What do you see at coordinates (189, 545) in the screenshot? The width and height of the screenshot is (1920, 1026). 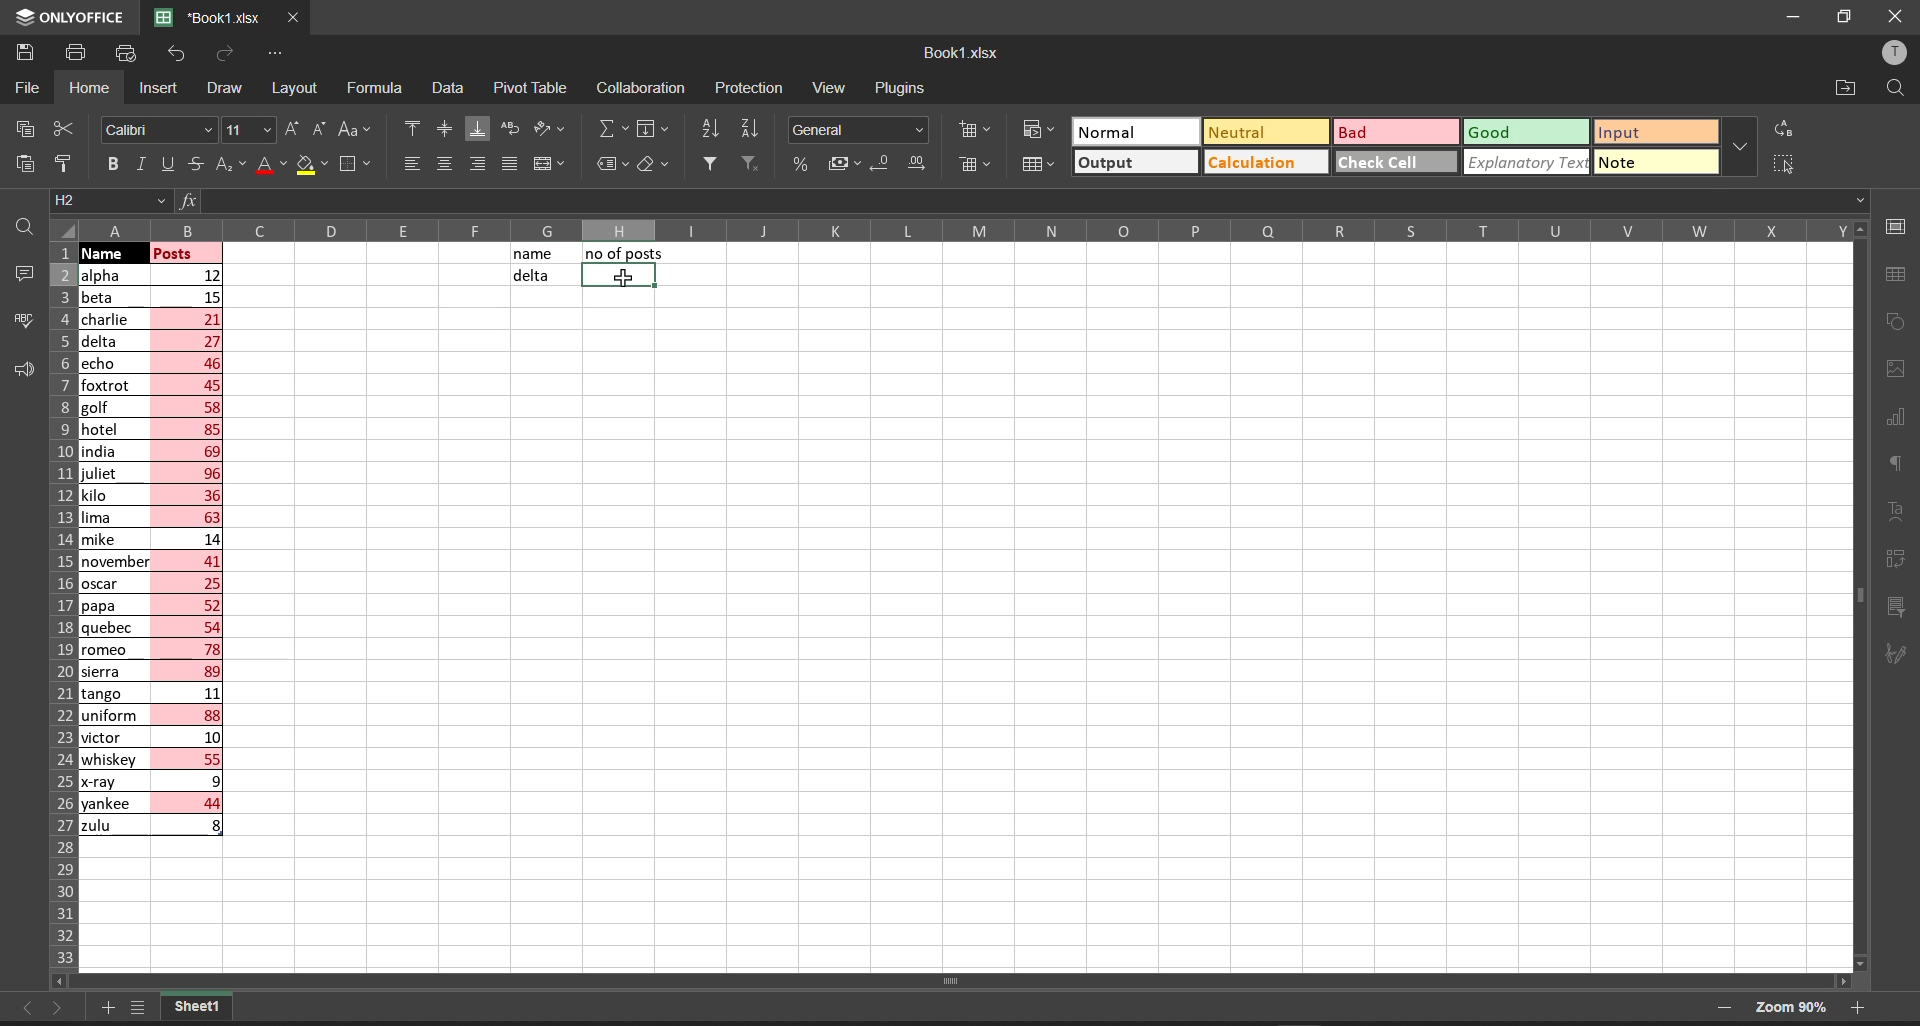 I see `posts` at bounding box center [189, 545].